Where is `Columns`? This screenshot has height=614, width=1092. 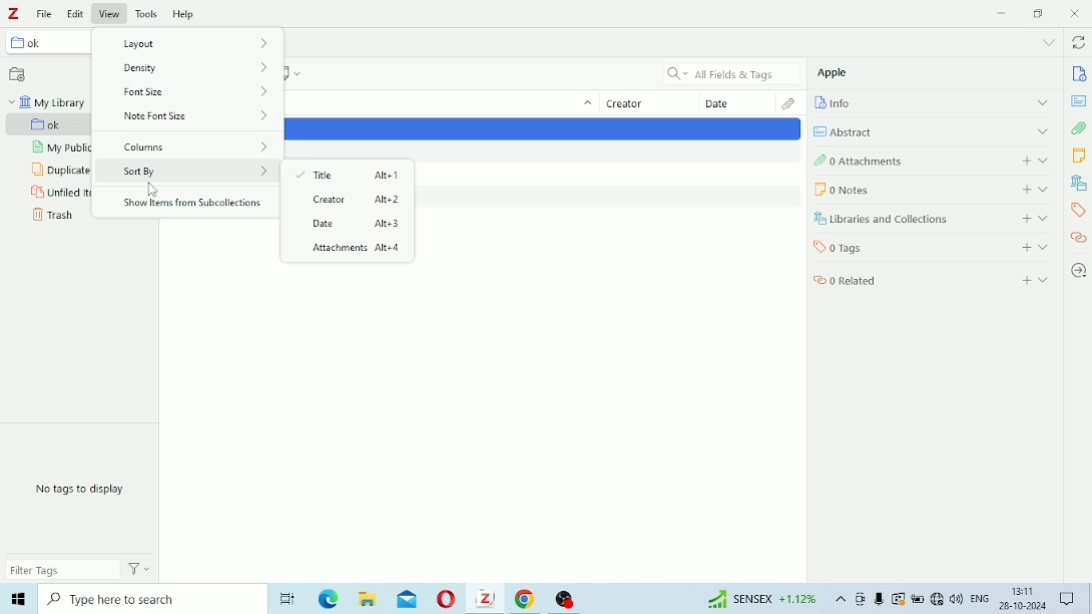
Columns is located at coordinates (195, 143).